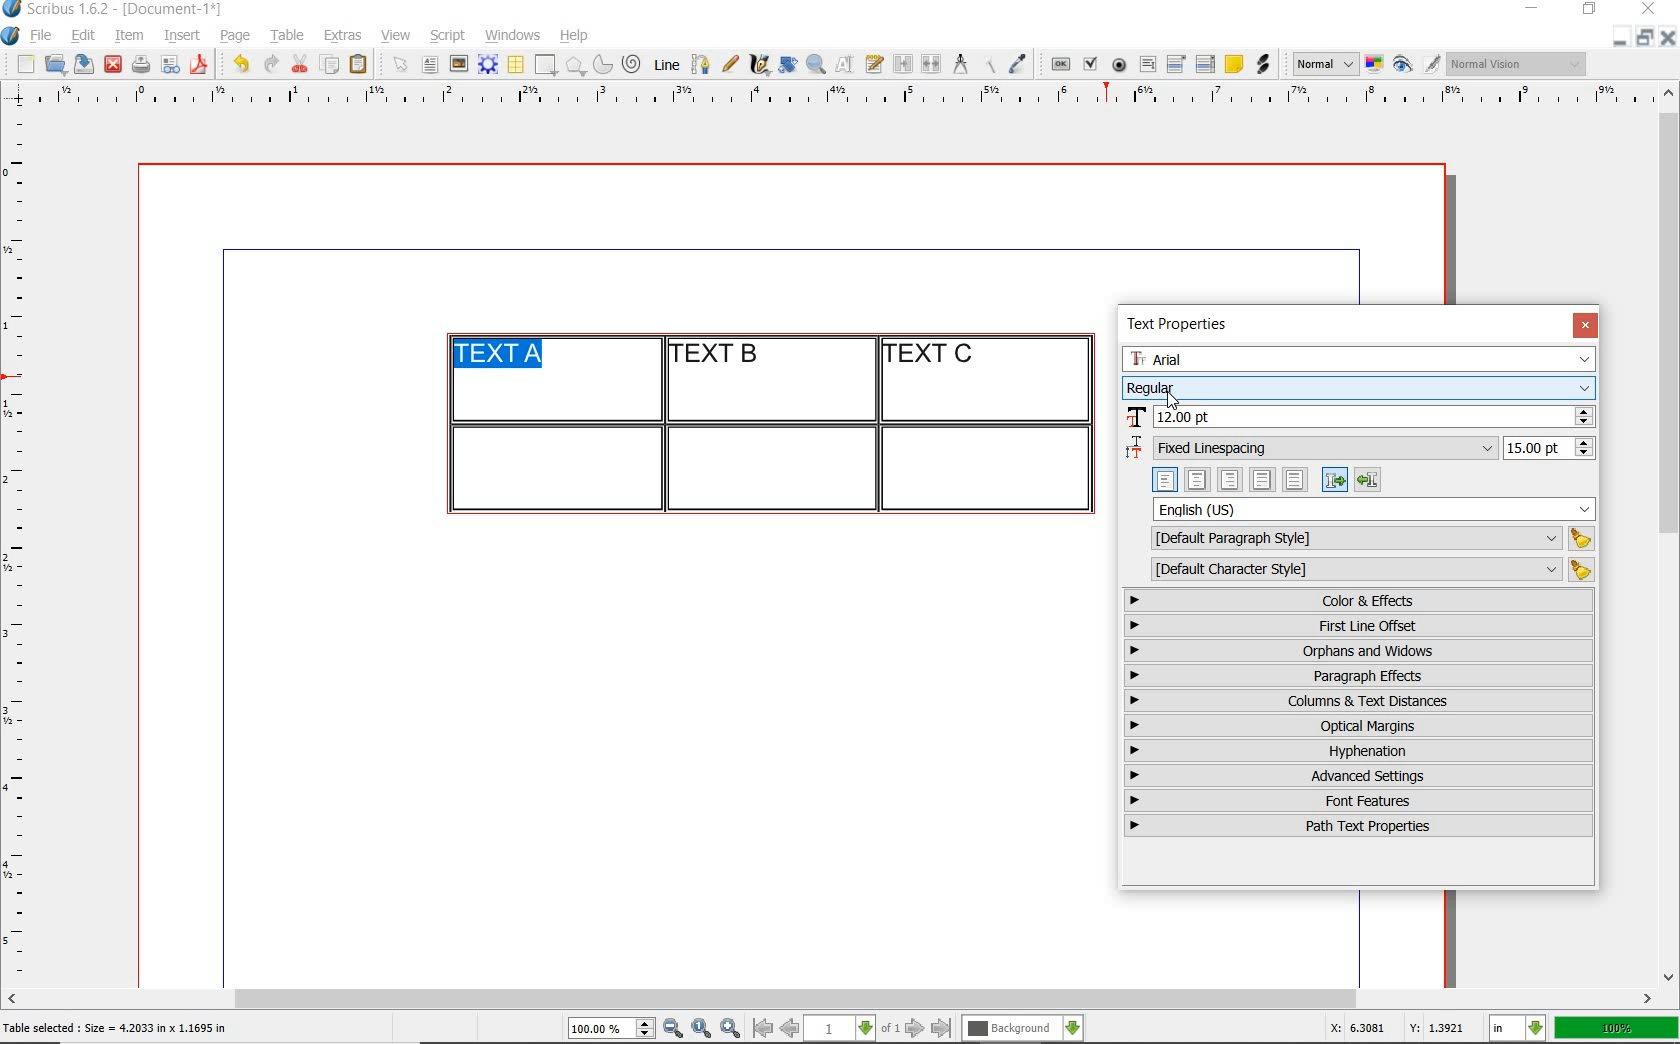 The width and height of the screenshot is (1680, 1044). What do you see at coordinates (1359, 751) in the screenshot?
I see `hyphenation` at bounding box center [1359, 751].